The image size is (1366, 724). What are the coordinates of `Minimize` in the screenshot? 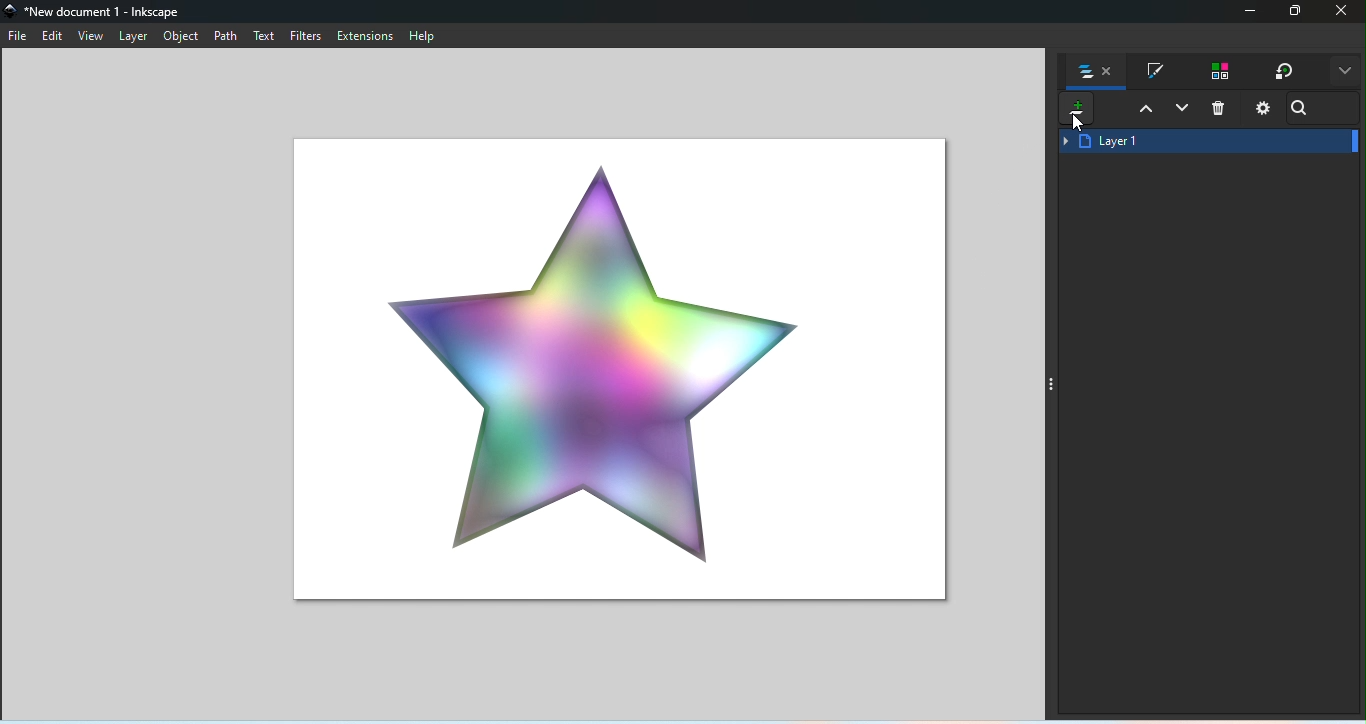 It's located at (1247, 13).